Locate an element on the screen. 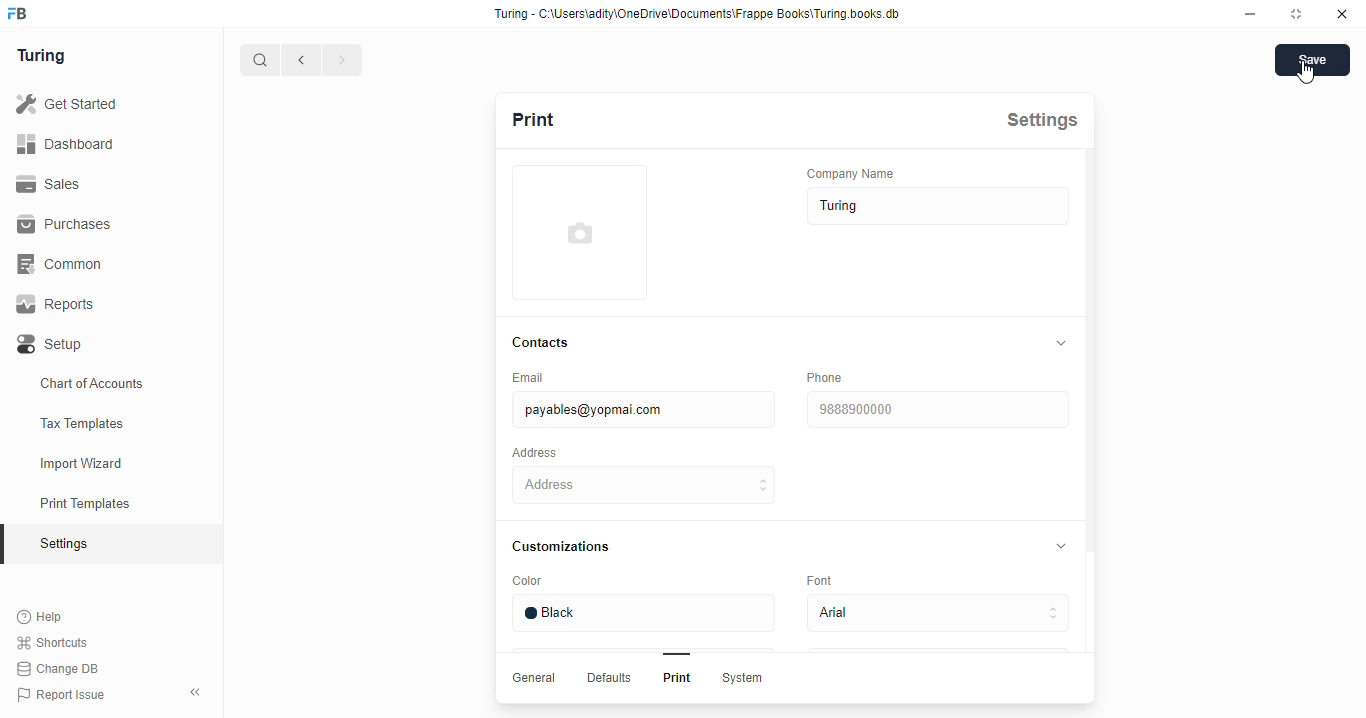  General is located at coordinates (537, 678).